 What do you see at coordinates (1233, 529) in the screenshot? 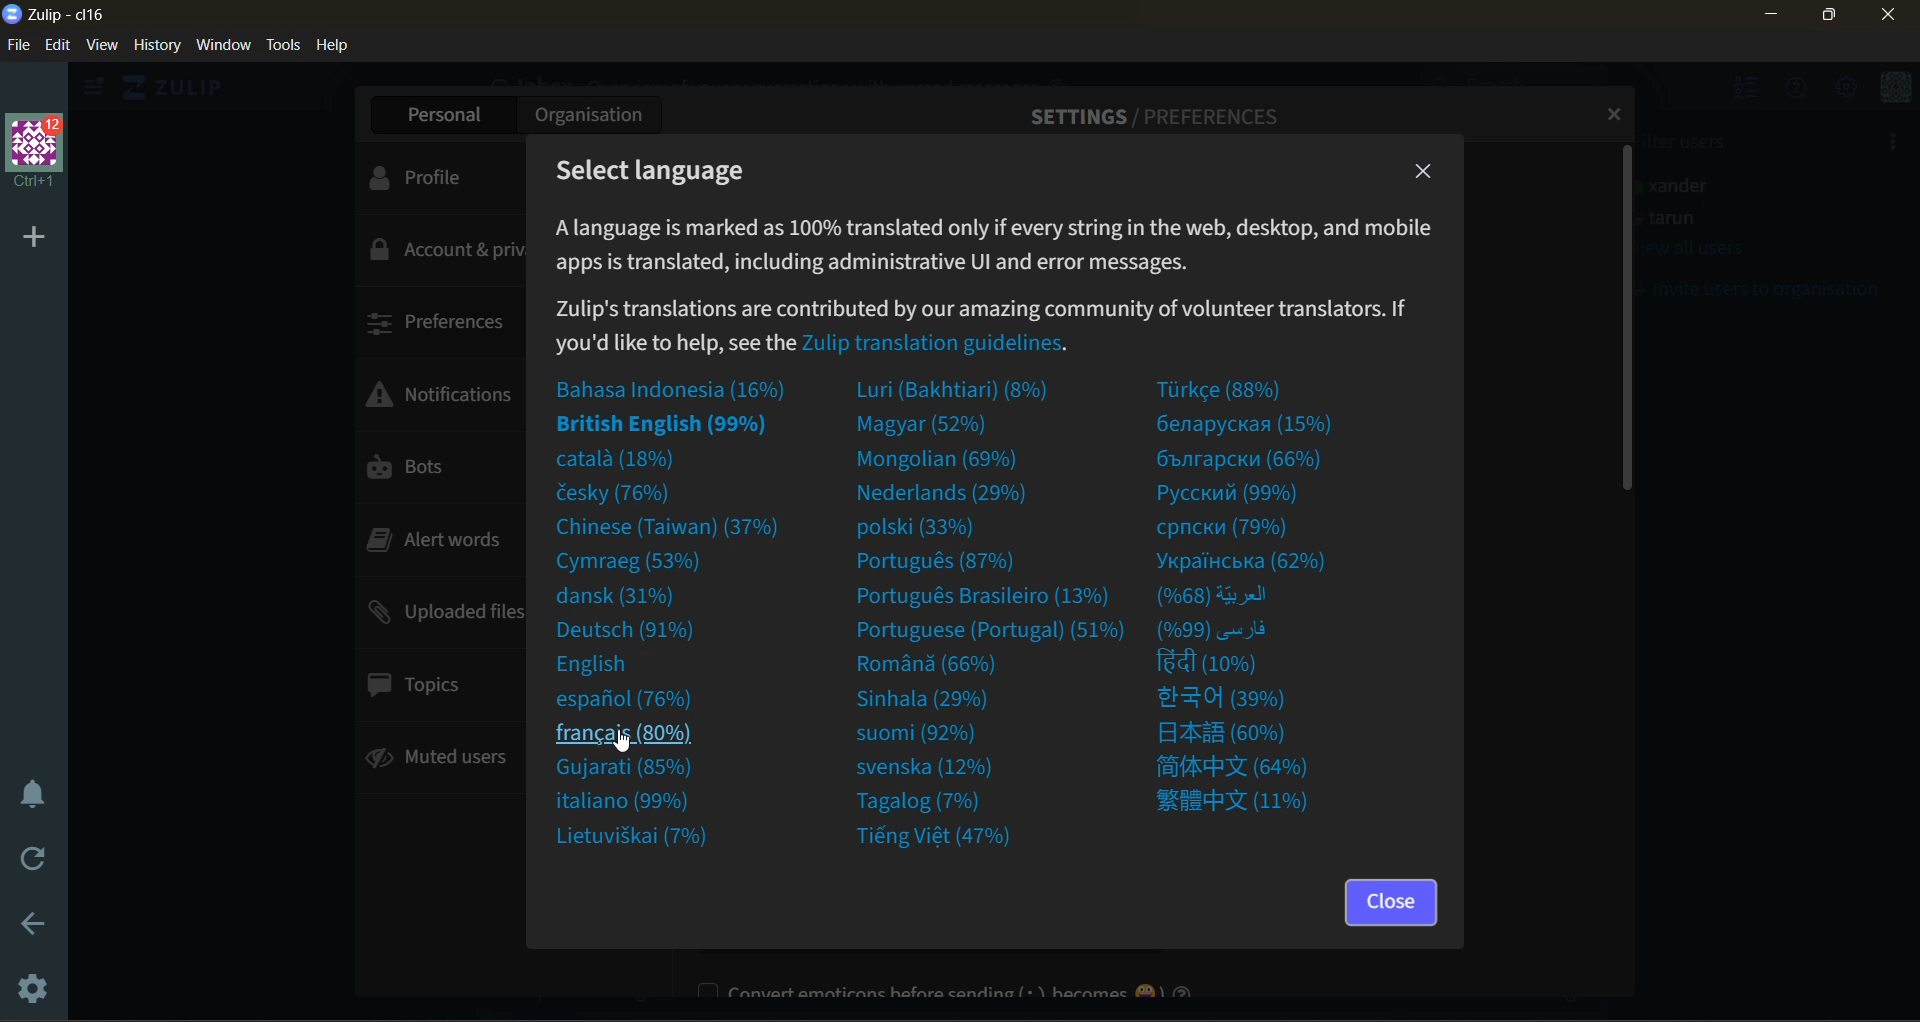
I see `foreign language` at bounding box center [1233, 529].